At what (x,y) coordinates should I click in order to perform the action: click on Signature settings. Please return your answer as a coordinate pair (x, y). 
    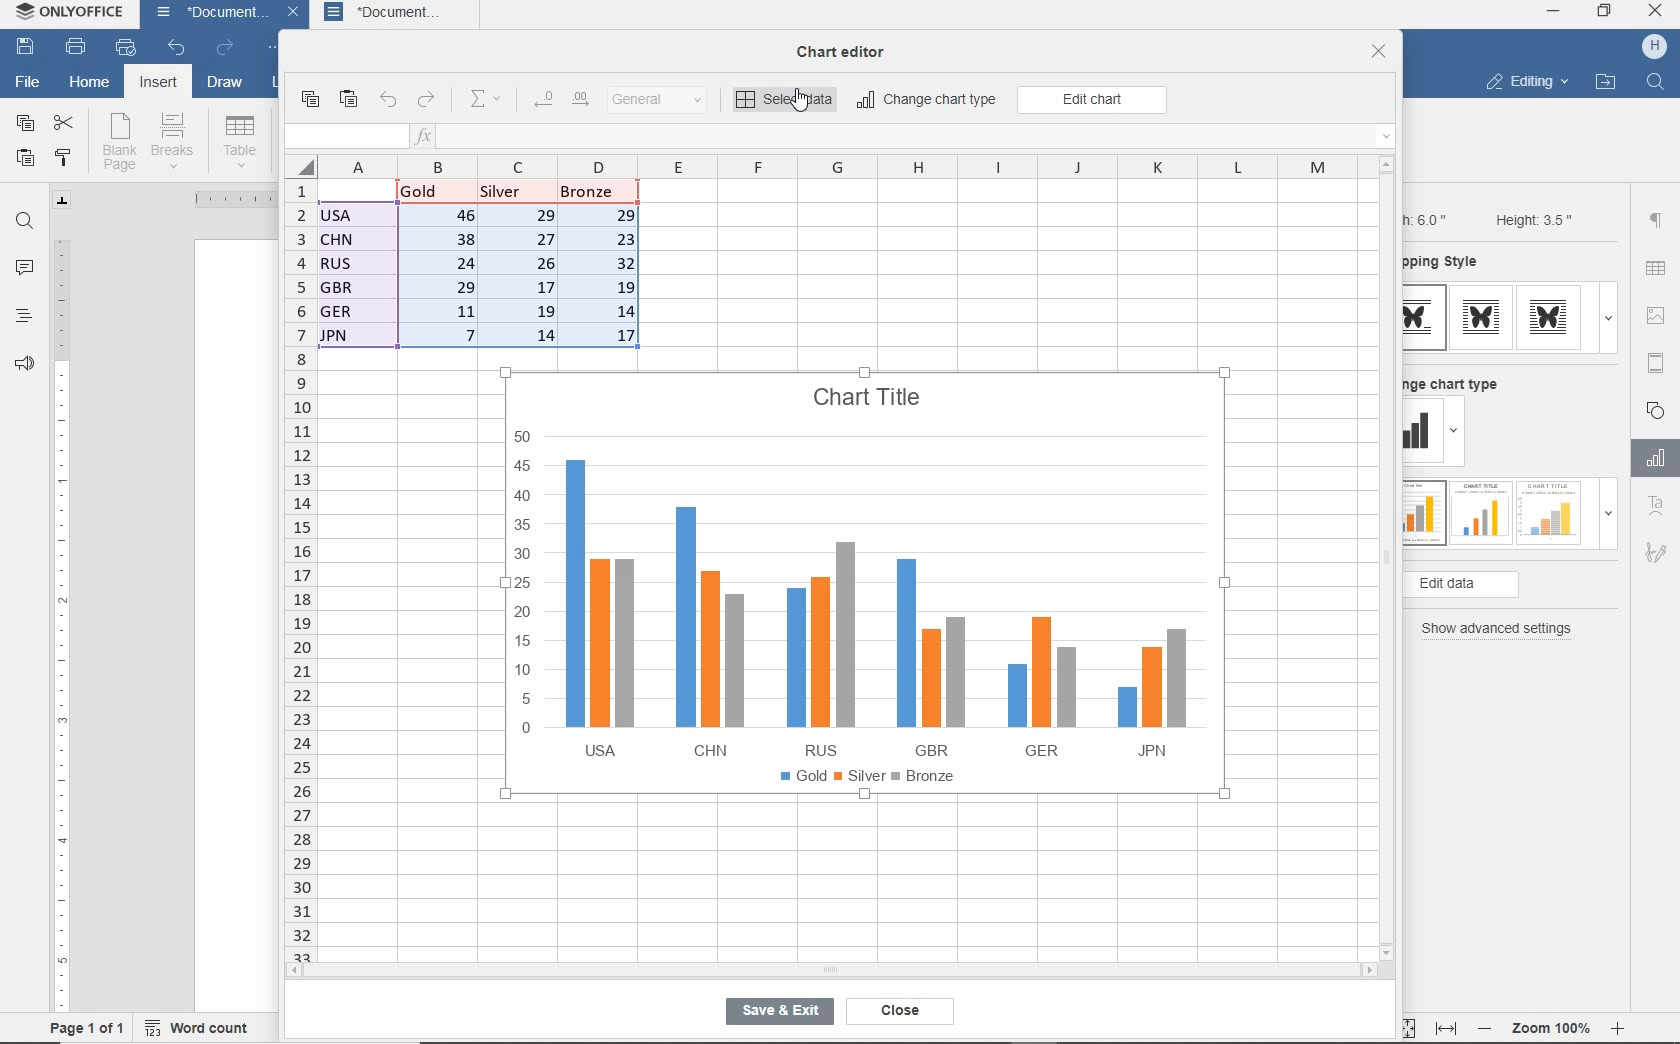
    Looking at the image, I should click on (1655, 557).